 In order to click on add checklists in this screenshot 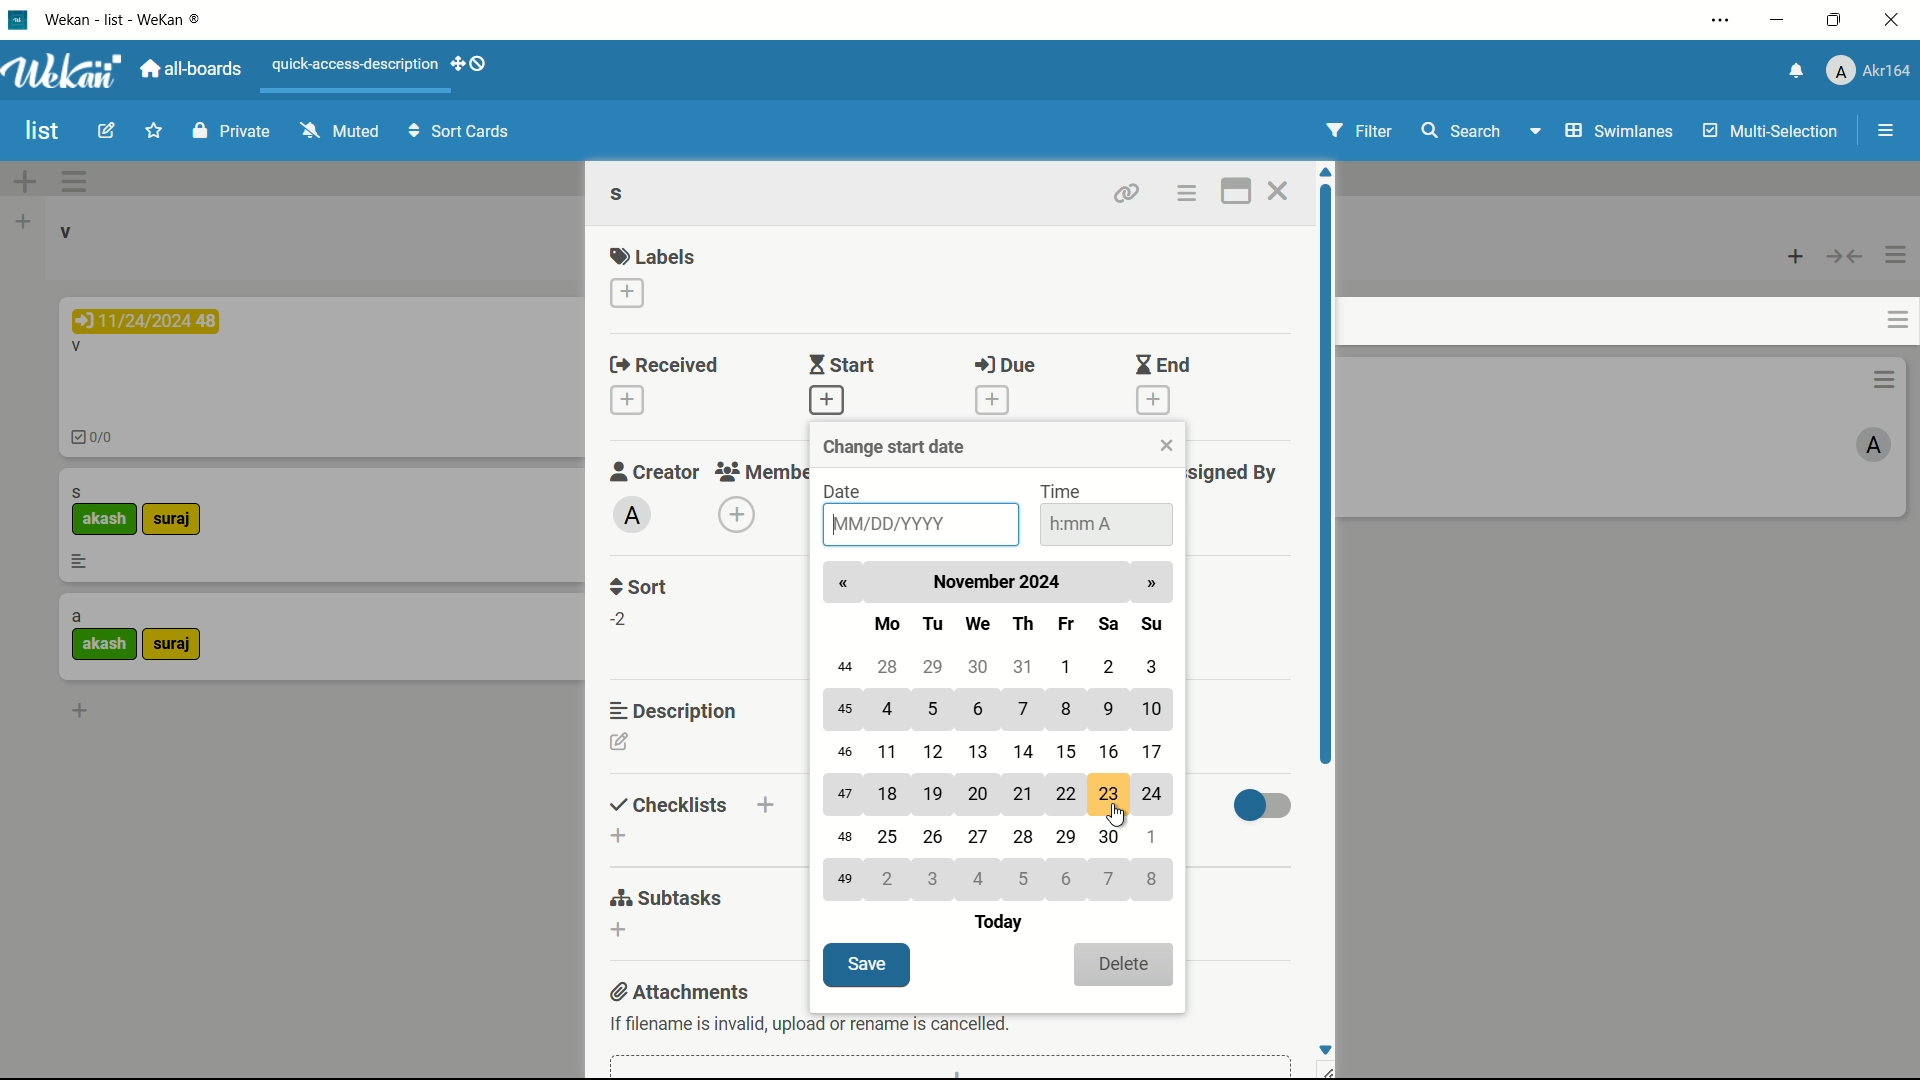, I will do `click(617, 836)`.